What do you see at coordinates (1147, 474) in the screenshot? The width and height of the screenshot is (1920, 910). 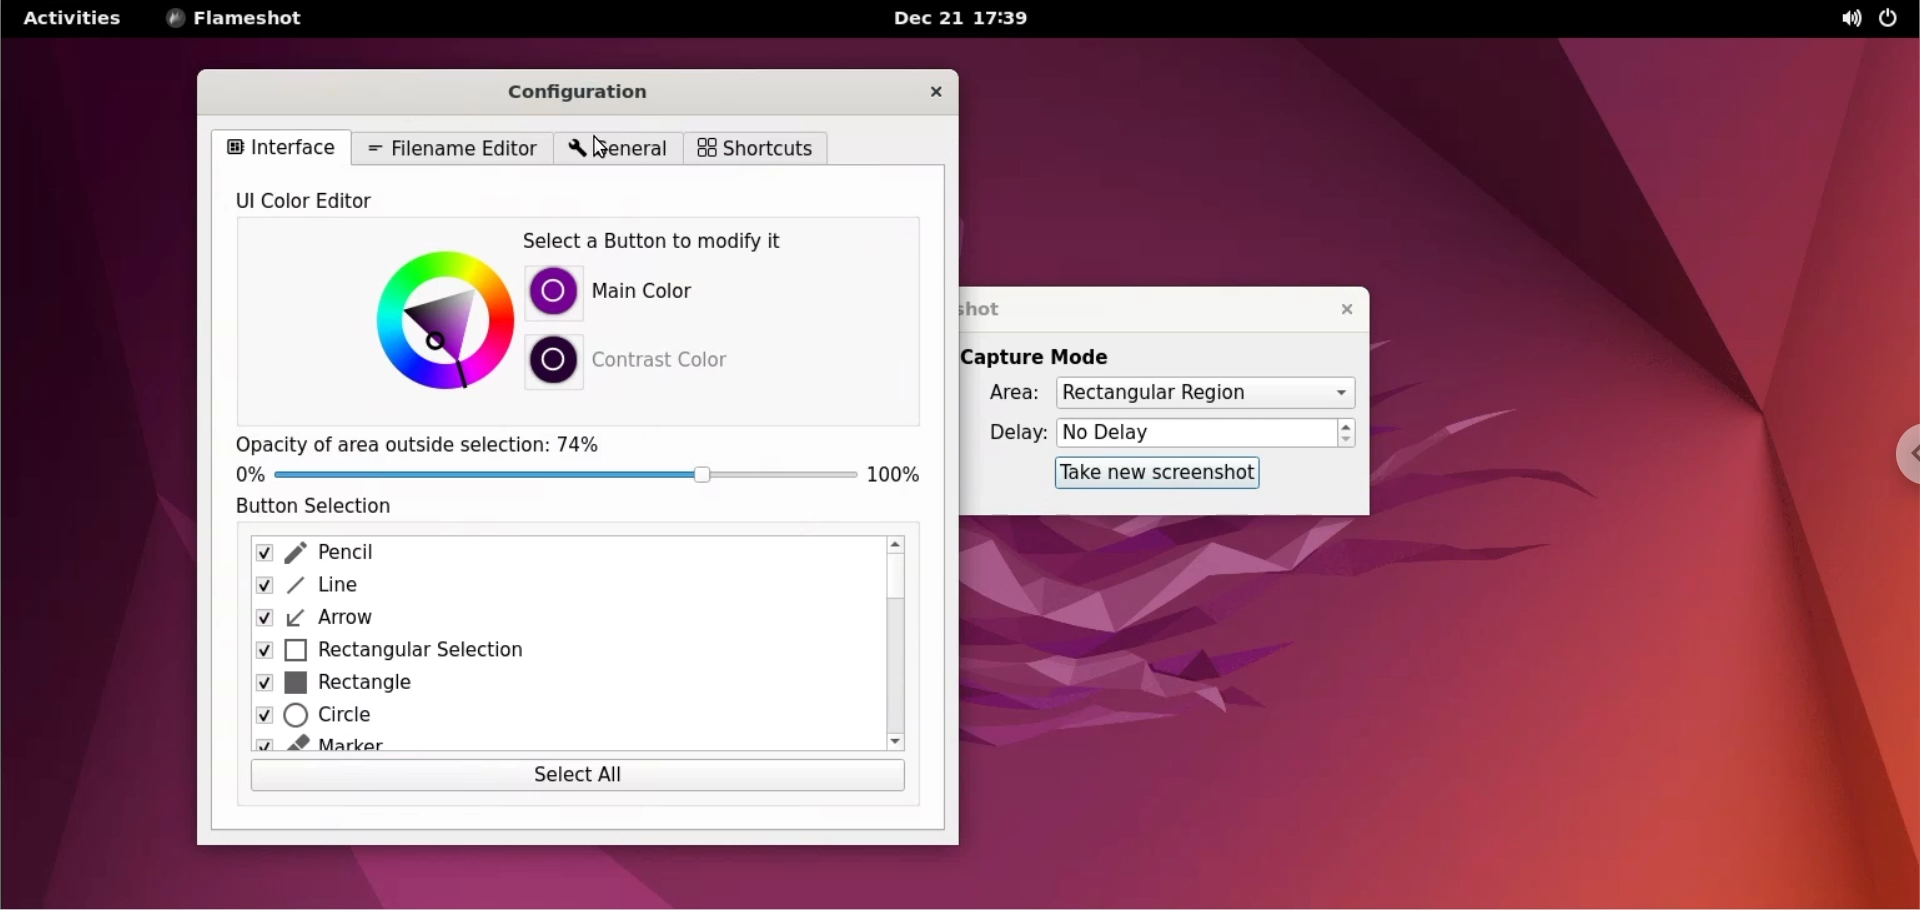 I see `take new screenshot` at bounding box center [1147, 474].